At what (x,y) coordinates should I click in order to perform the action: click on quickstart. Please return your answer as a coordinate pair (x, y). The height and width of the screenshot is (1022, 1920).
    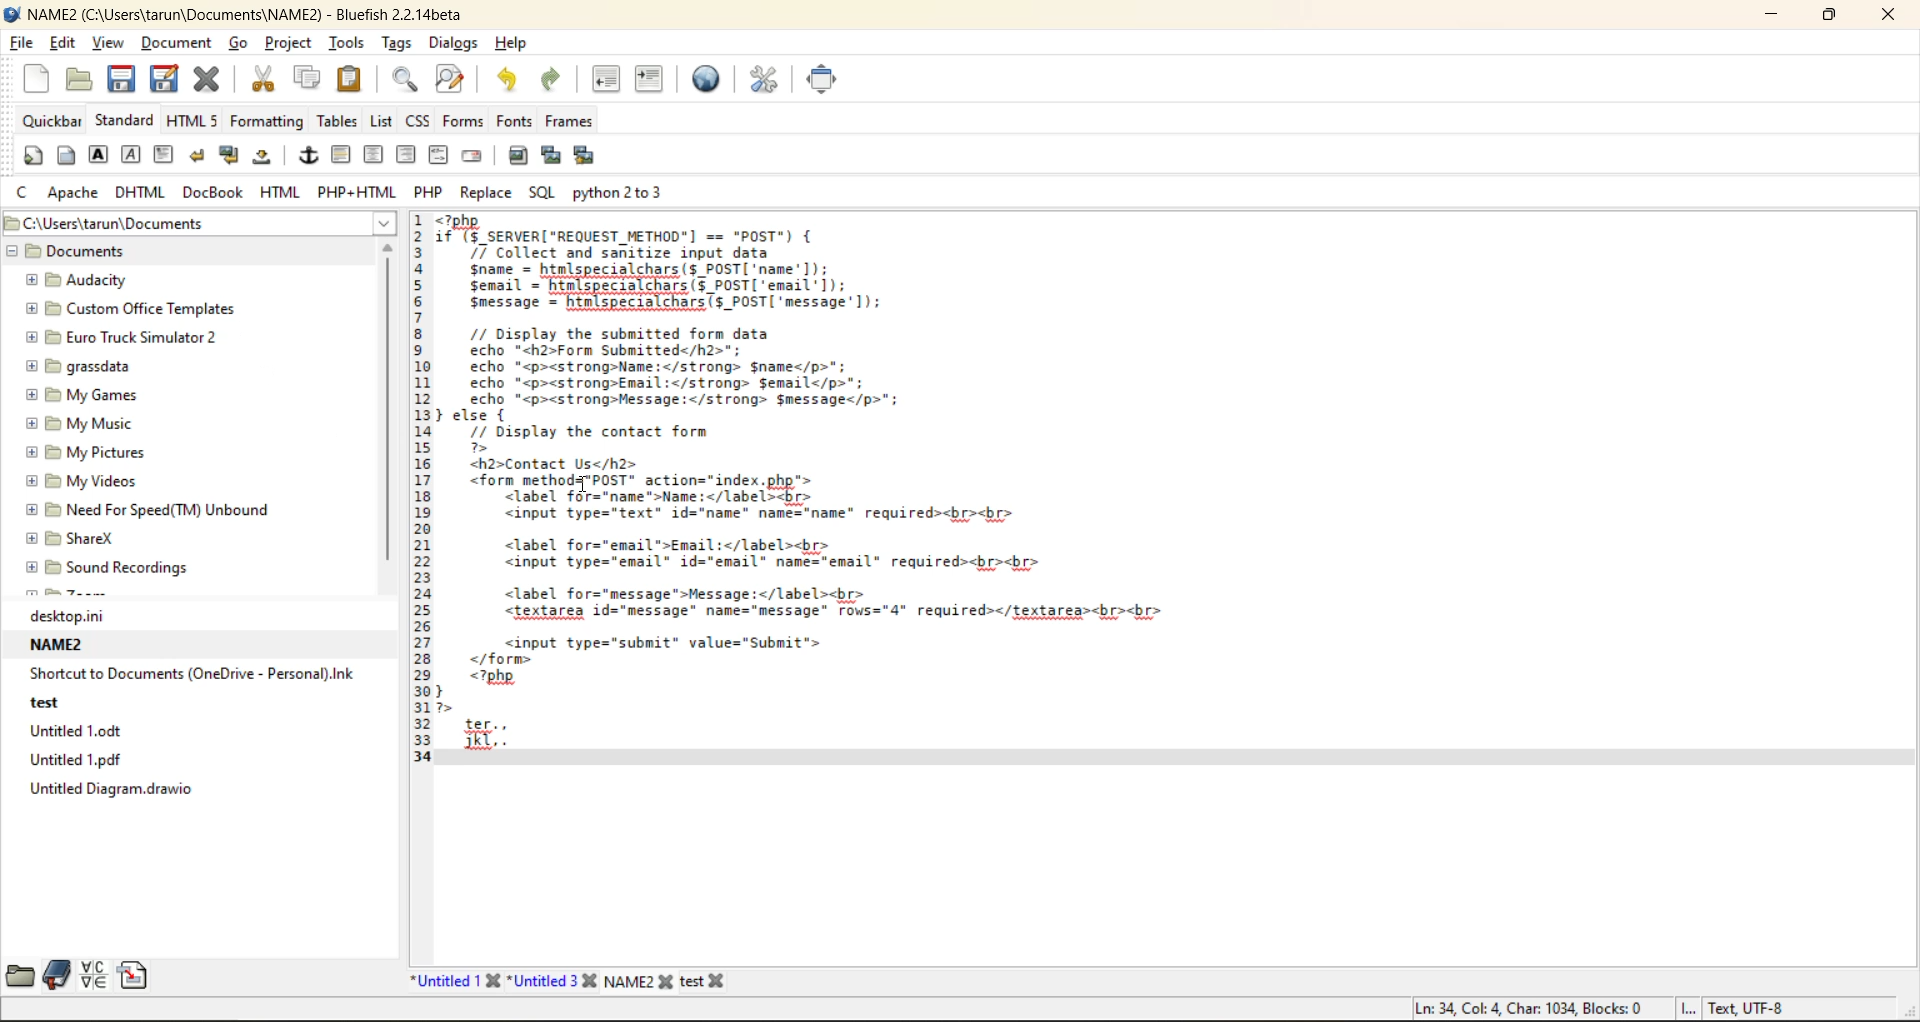
    Looking at the image, I should click on (33, 154).